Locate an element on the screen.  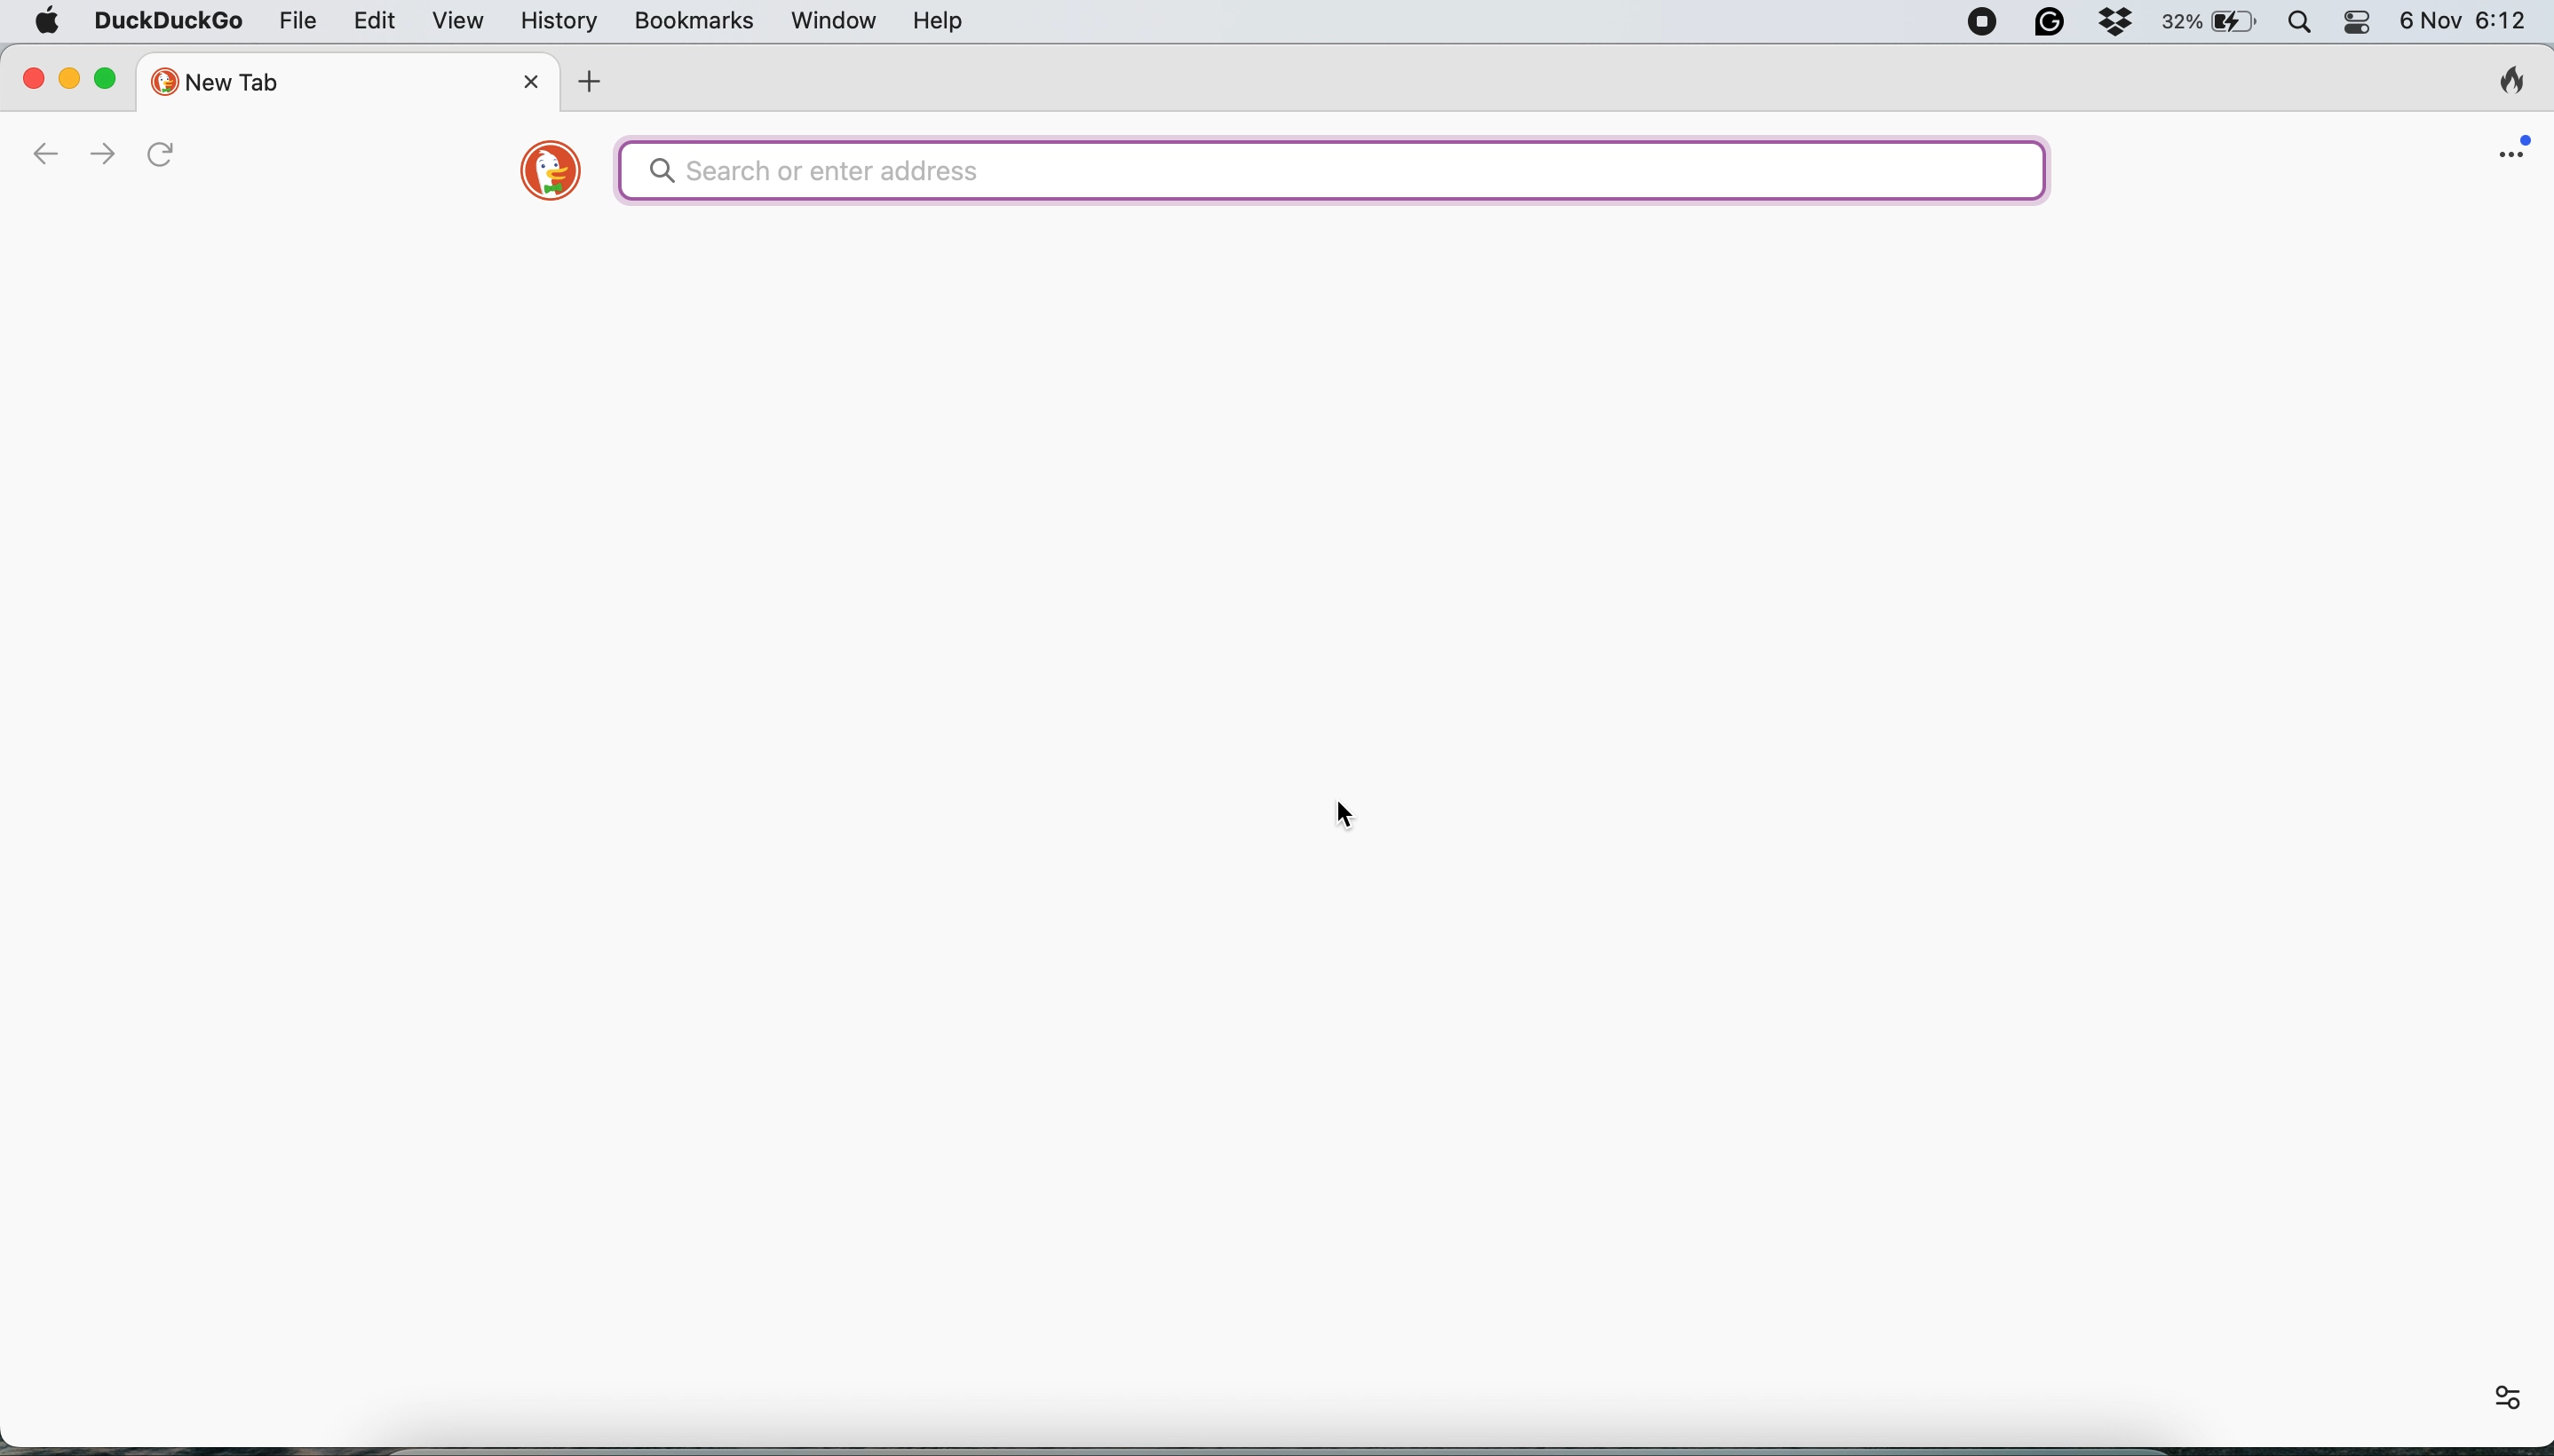
close is located at coordinates (34, 74).